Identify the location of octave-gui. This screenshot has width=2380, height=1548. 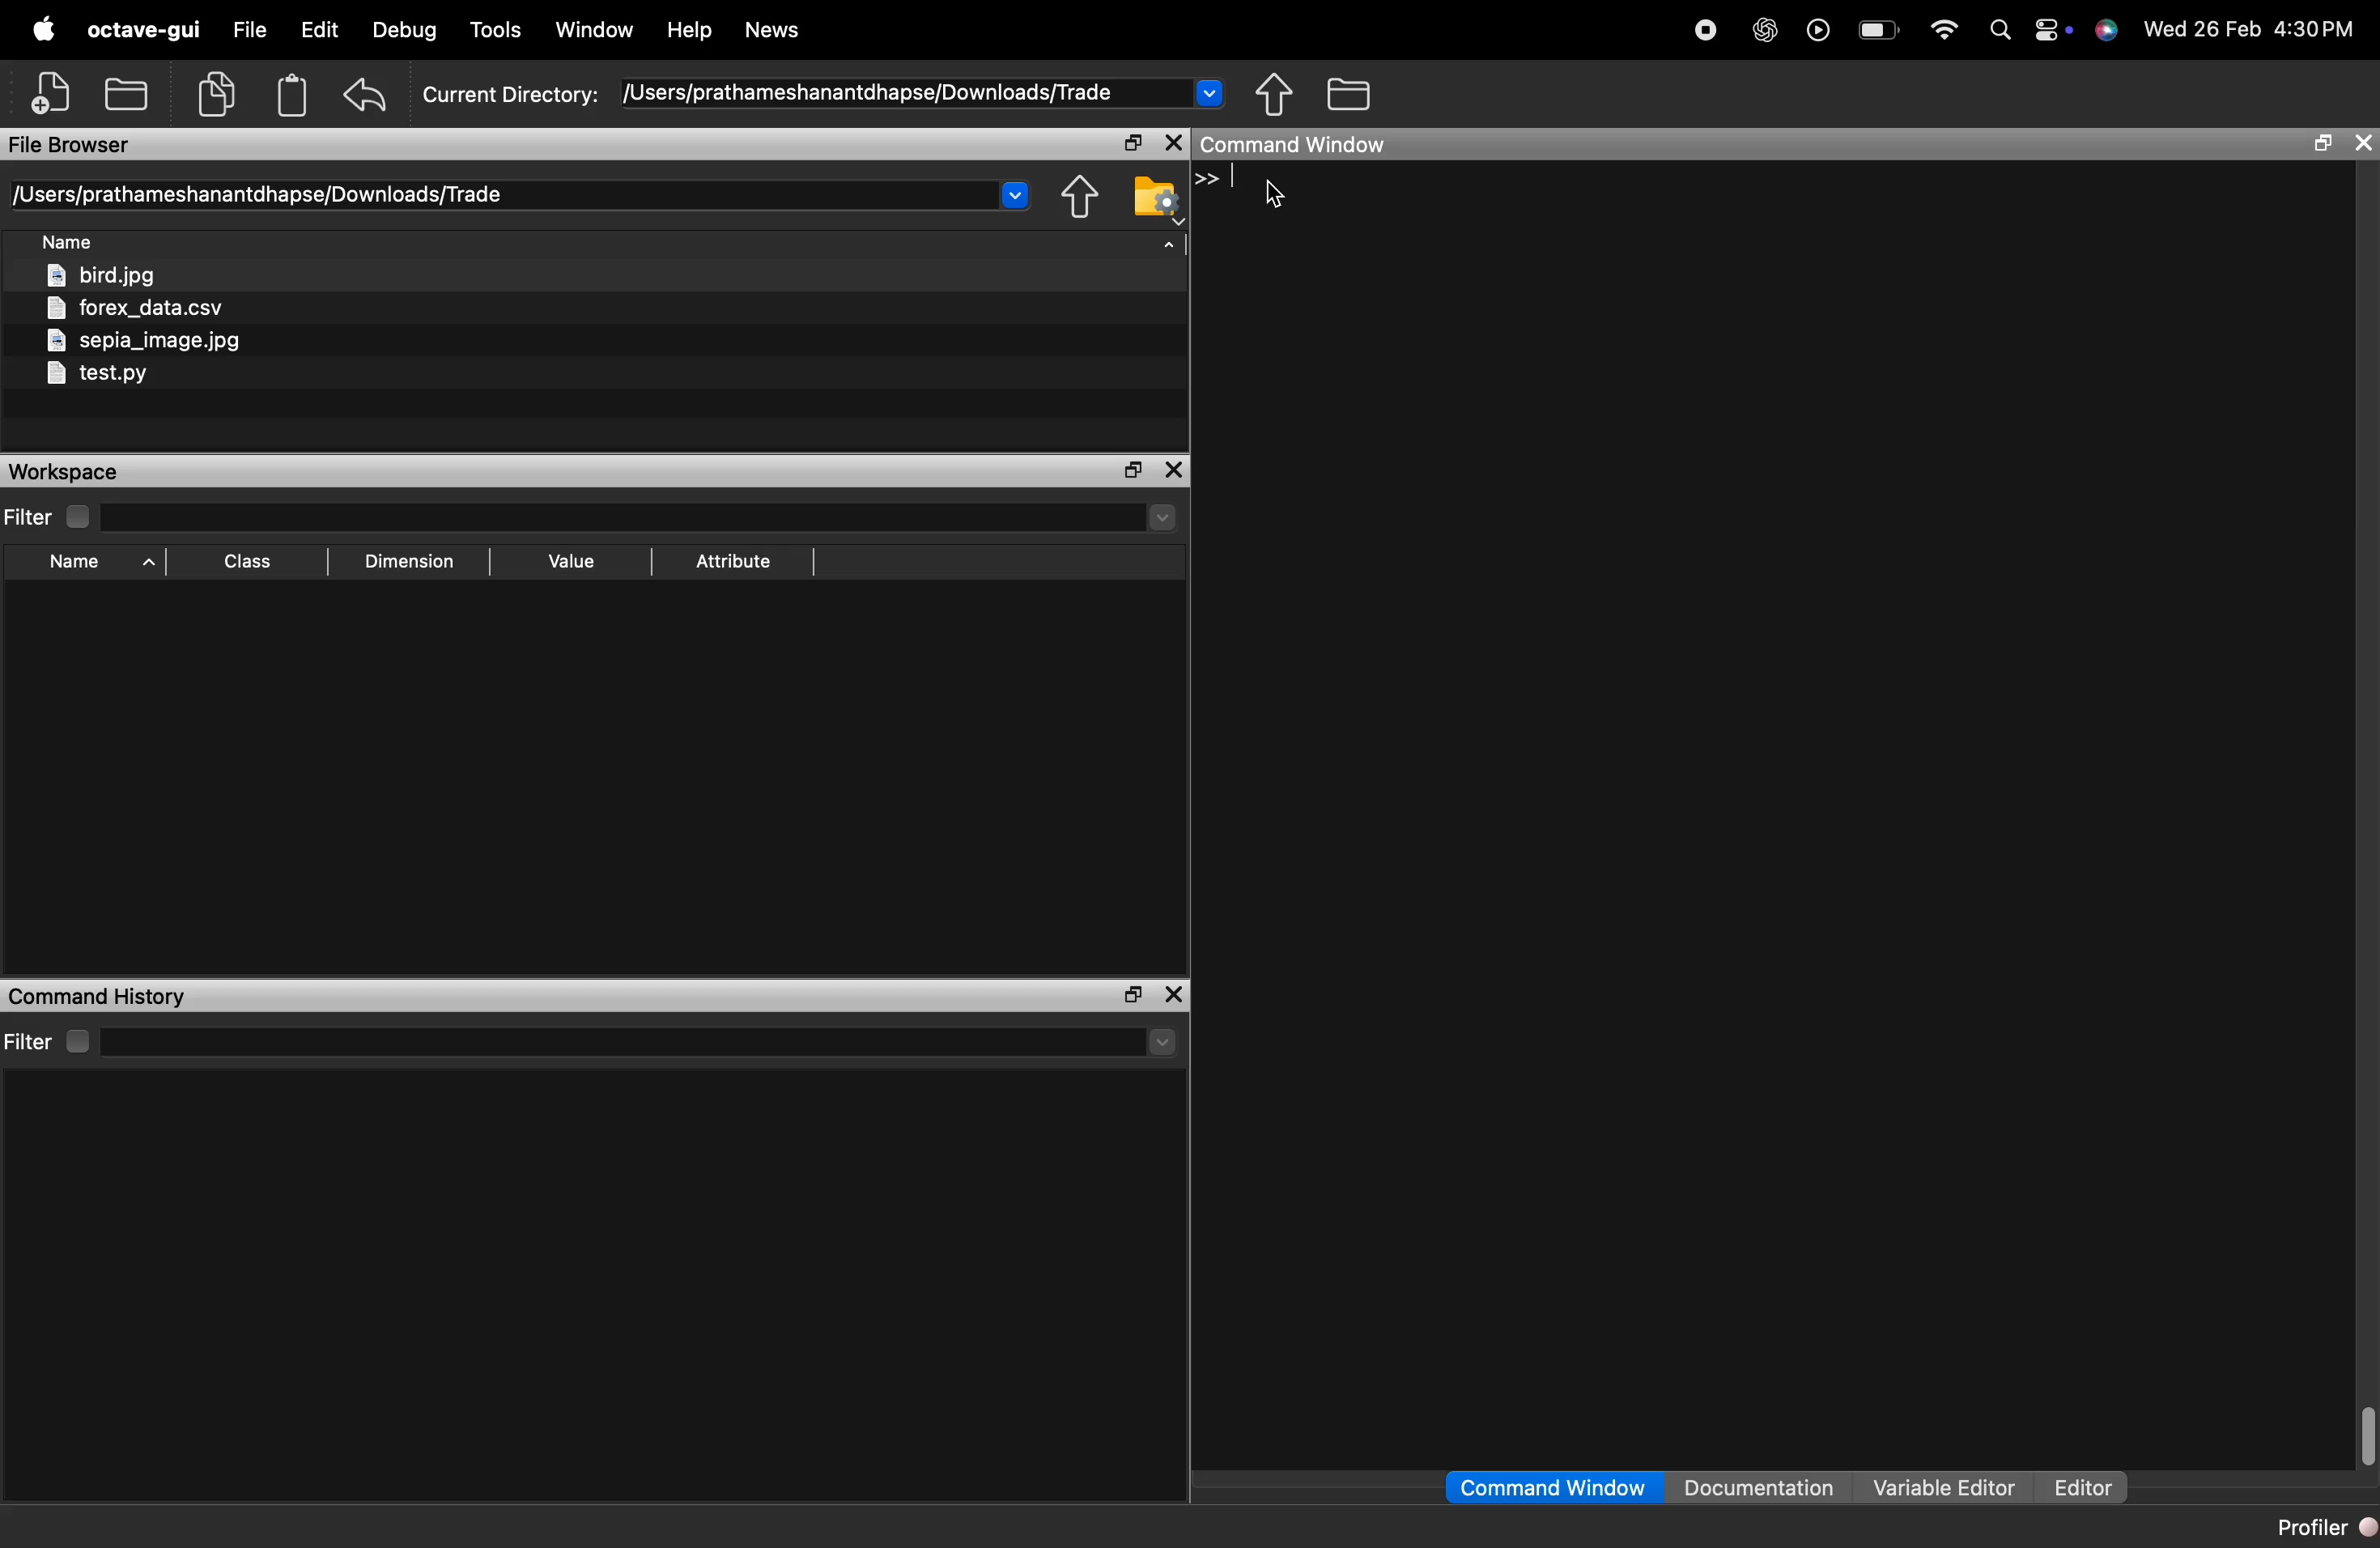
(145, 30).